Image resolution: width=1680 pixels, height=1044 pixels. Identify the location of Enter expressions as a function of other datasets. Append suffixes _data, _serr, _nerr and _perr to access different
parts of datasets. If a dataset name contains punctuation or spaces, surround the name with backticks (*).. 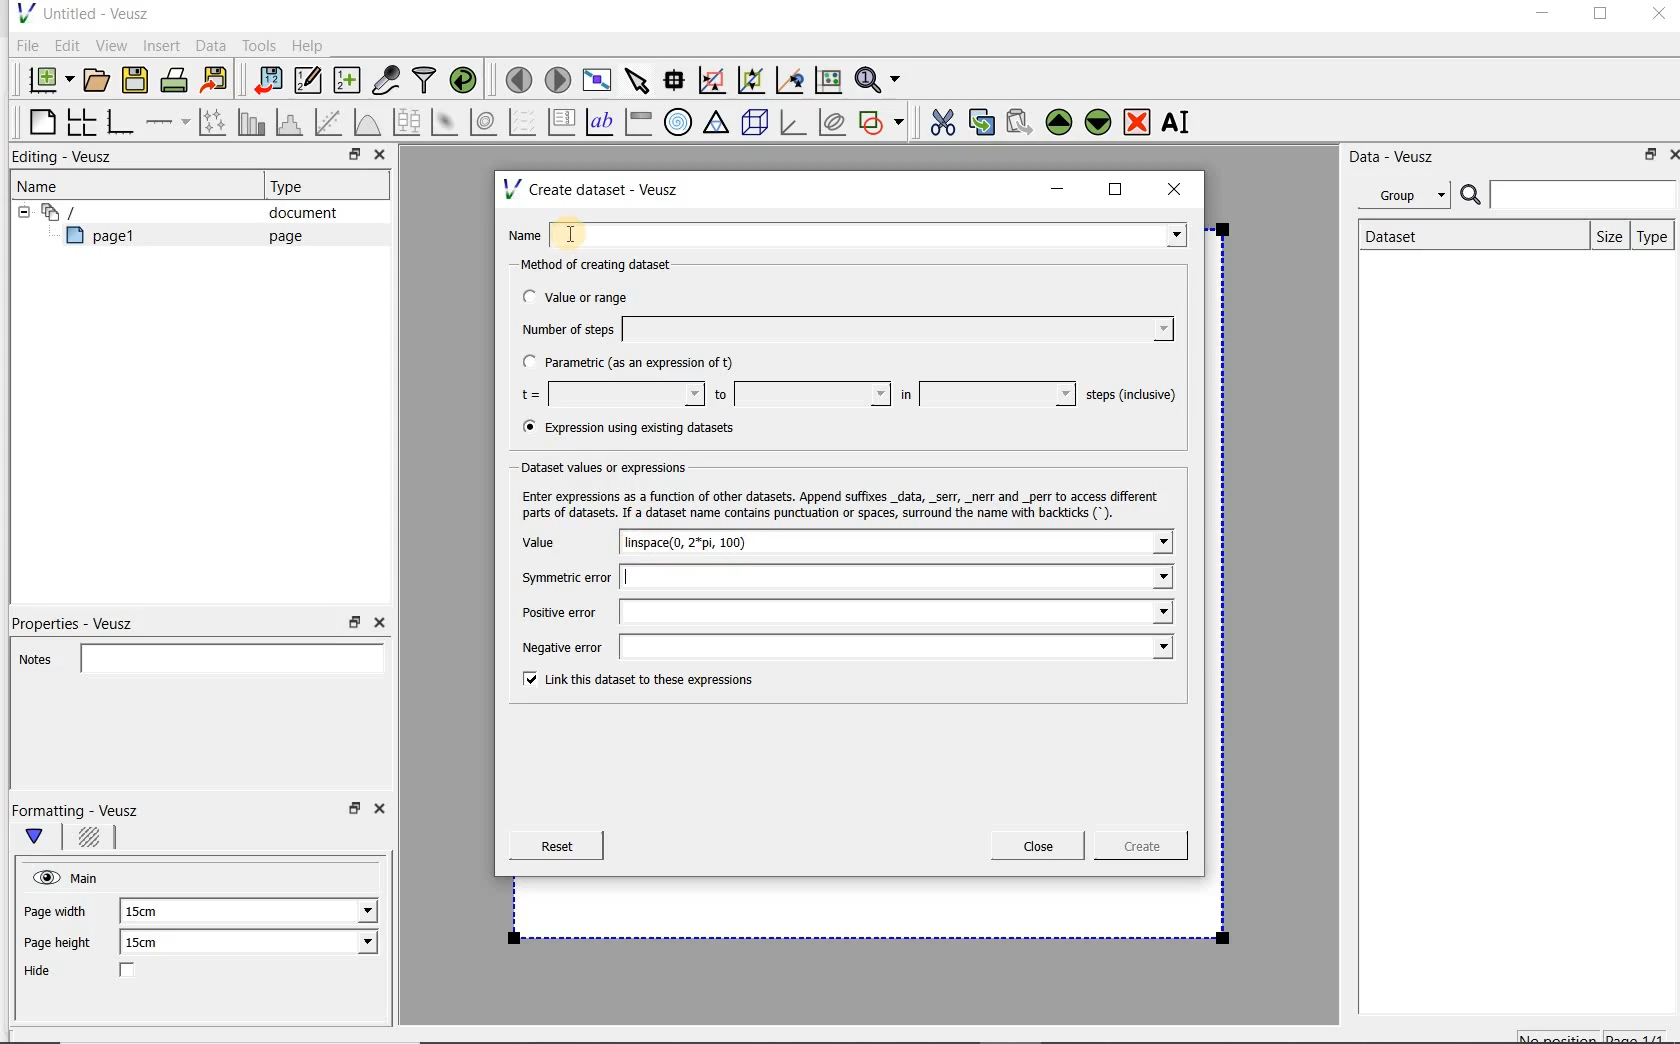
(845, 504).